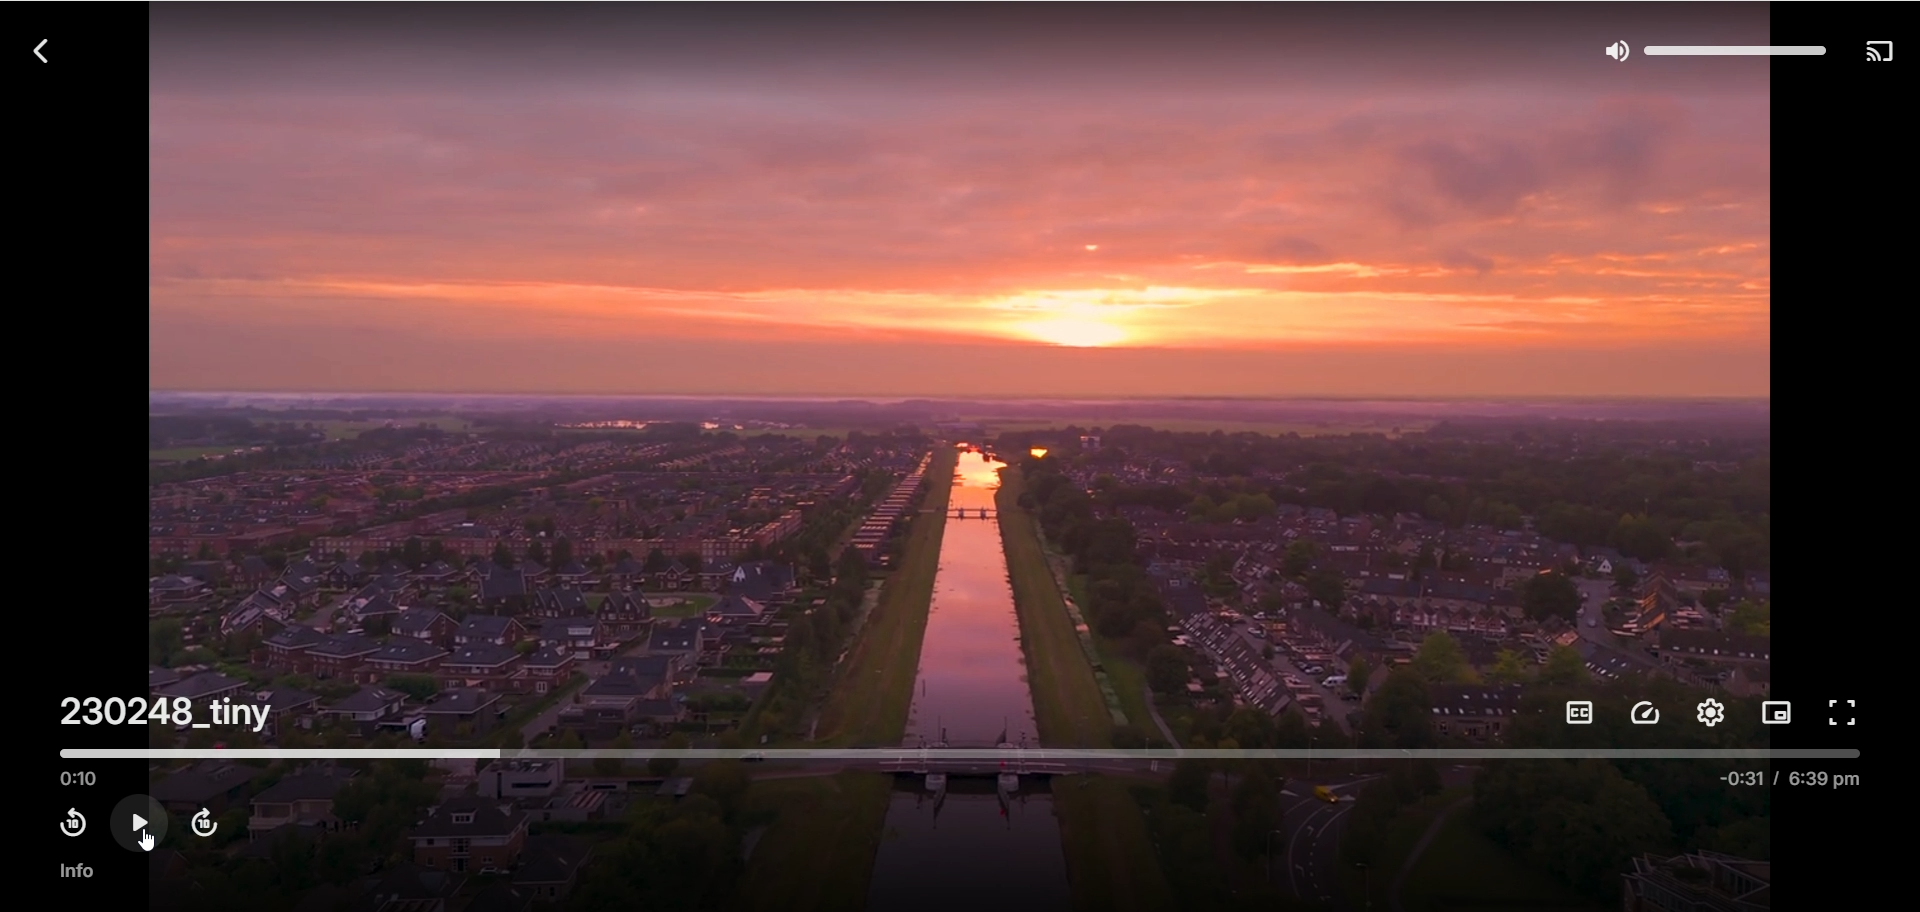 This screenshot has width=1920, height=912. I want to click on cursor, so click(146, 838).